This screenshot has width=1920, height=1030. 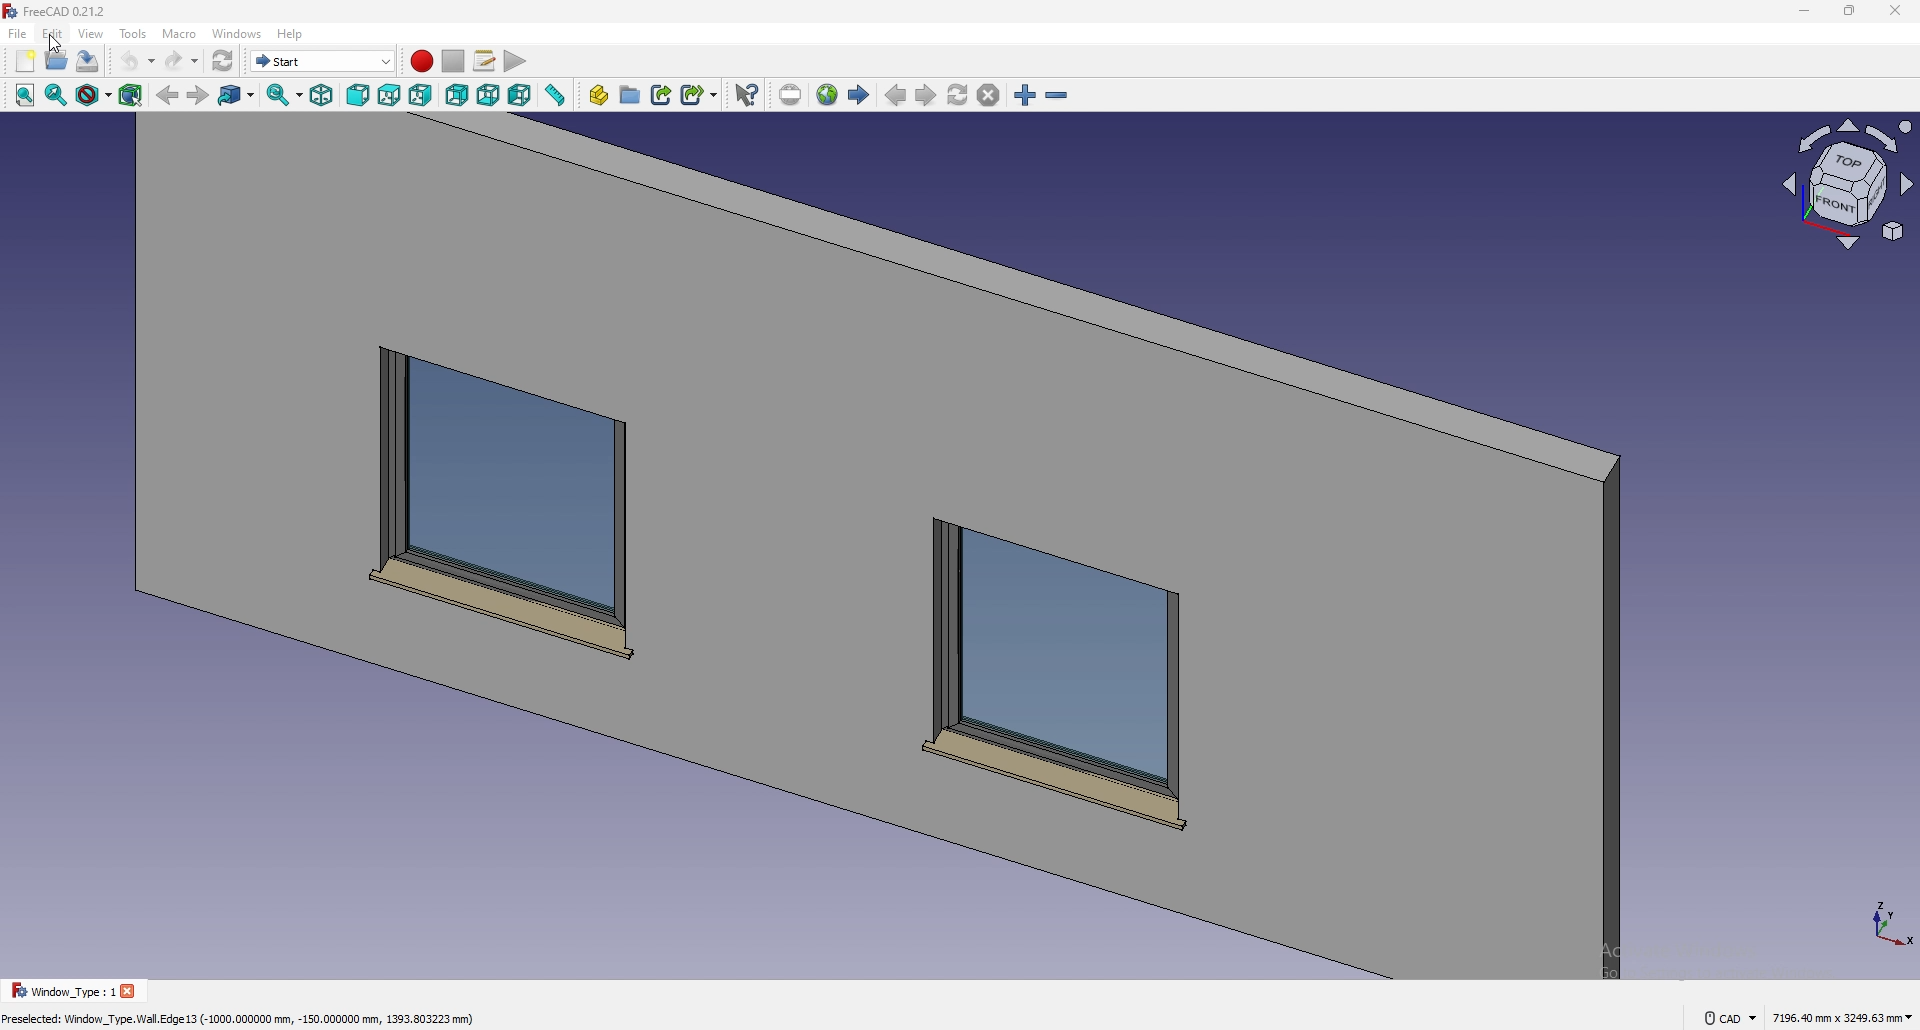 I want to click on macros, so click(x=486, y=61).